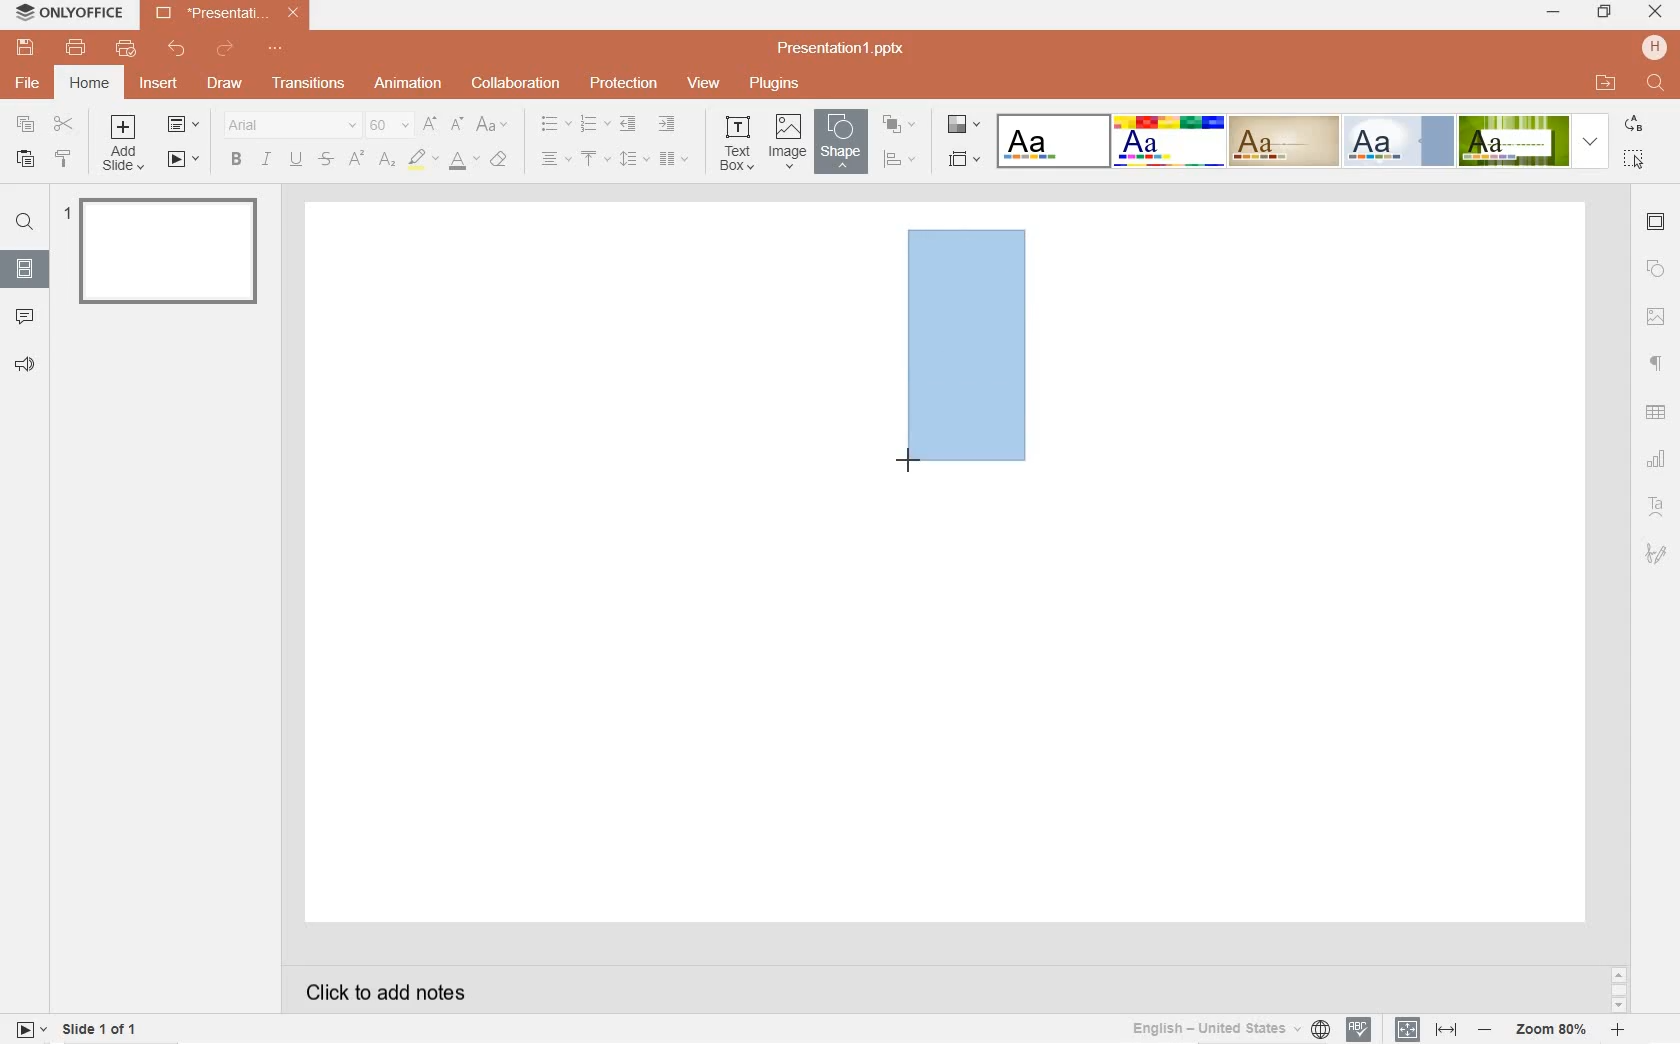 The width and height of the screenshot is (1680, 1044). Describe the element at coordinates (125, 50) in the screenshot. I see `quick print` at that location.